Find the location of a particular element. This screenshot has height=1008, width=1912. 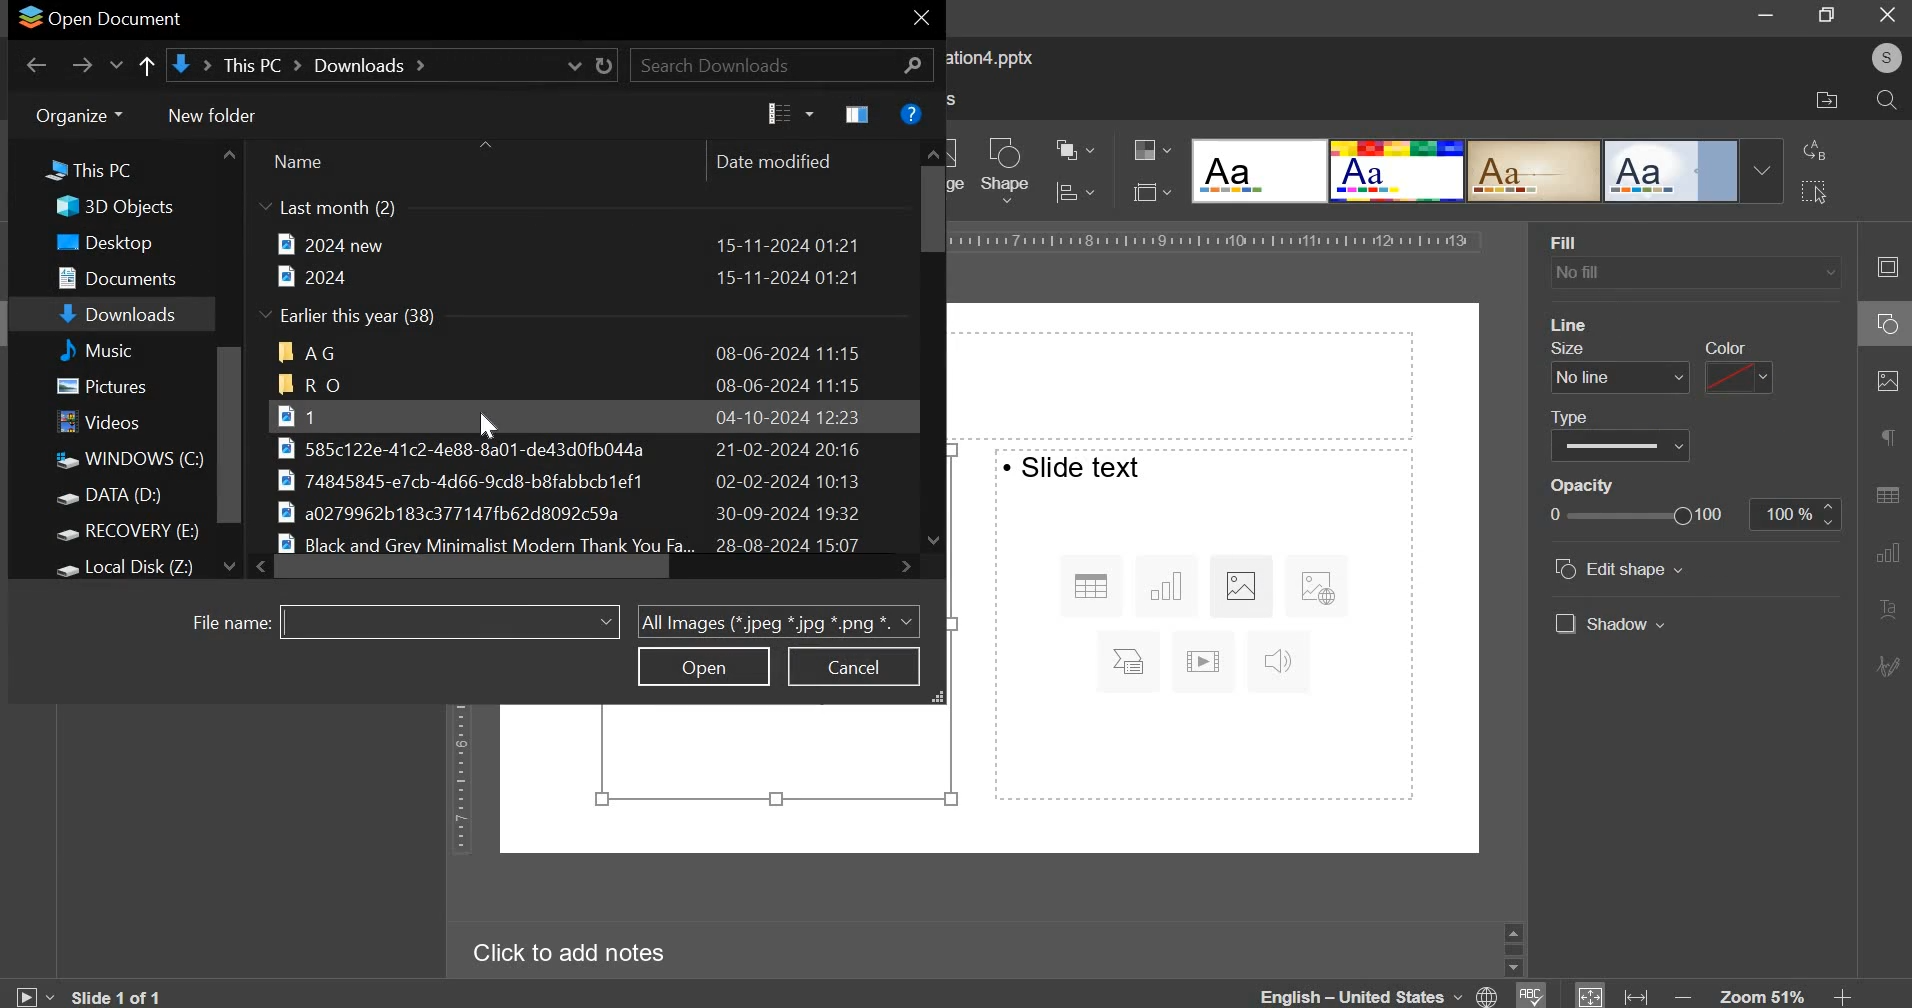

align shape is located at coordinates (1091, 193).